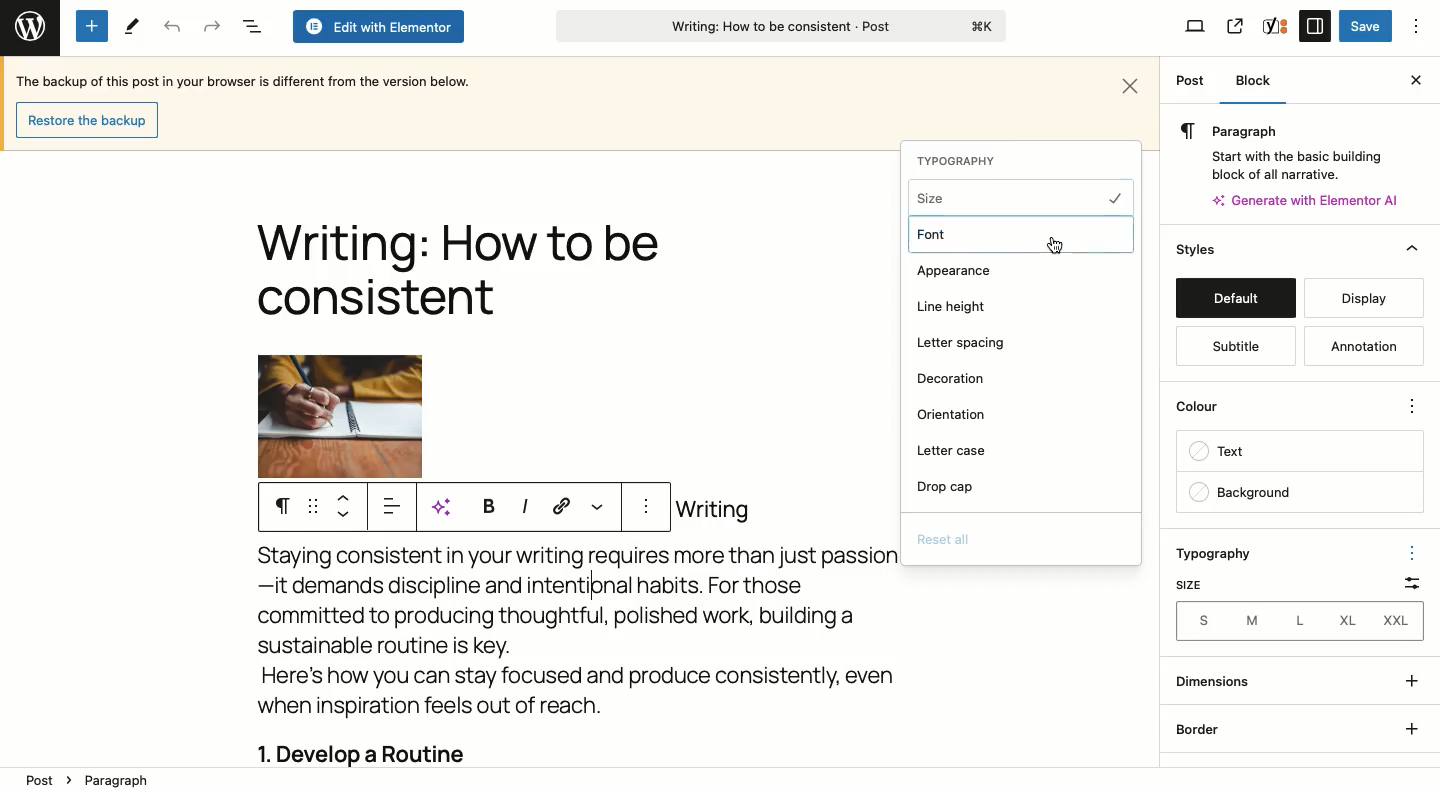  I want to click on Block, so click(1261, 81).